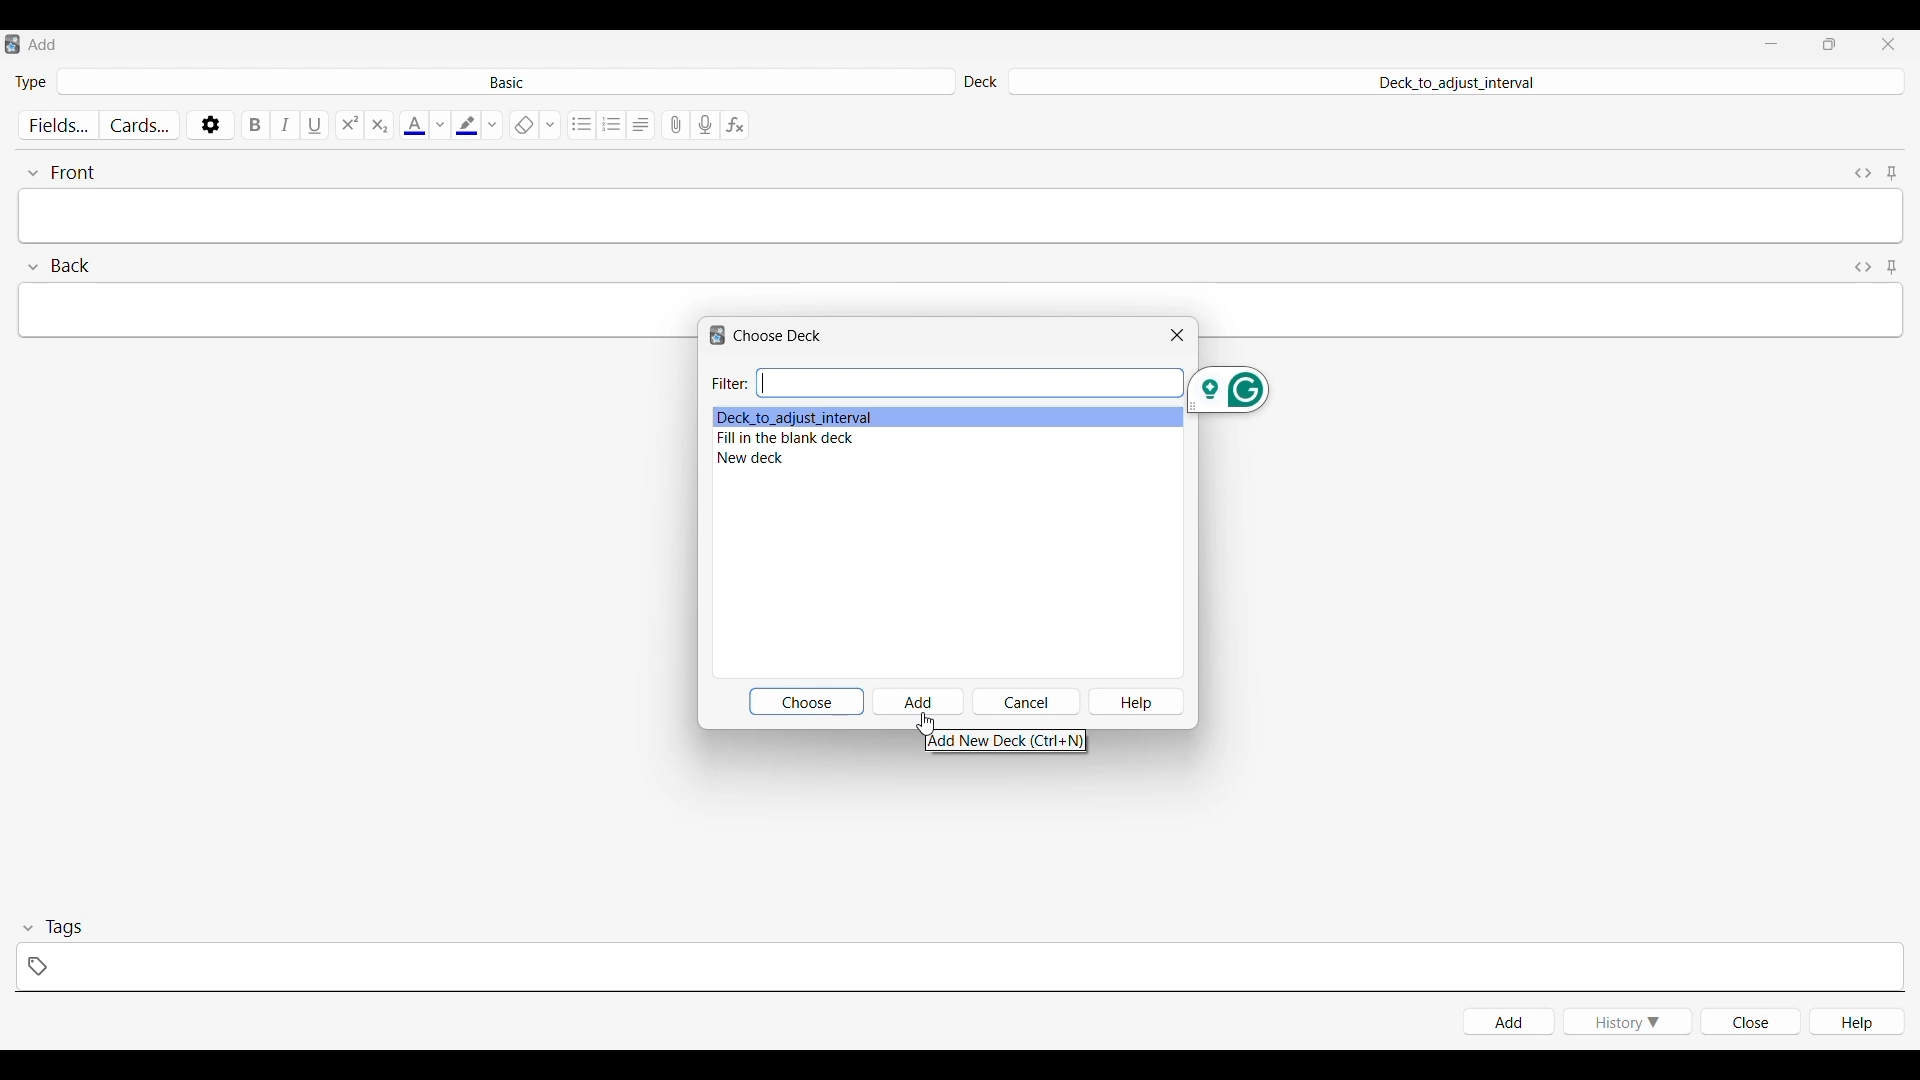 The height and width of the screenshot is (1080, 1920). What do you see at coordinates (1509, 1023) in the screenshot?
I see `` at bounding box center [1509, 1023].